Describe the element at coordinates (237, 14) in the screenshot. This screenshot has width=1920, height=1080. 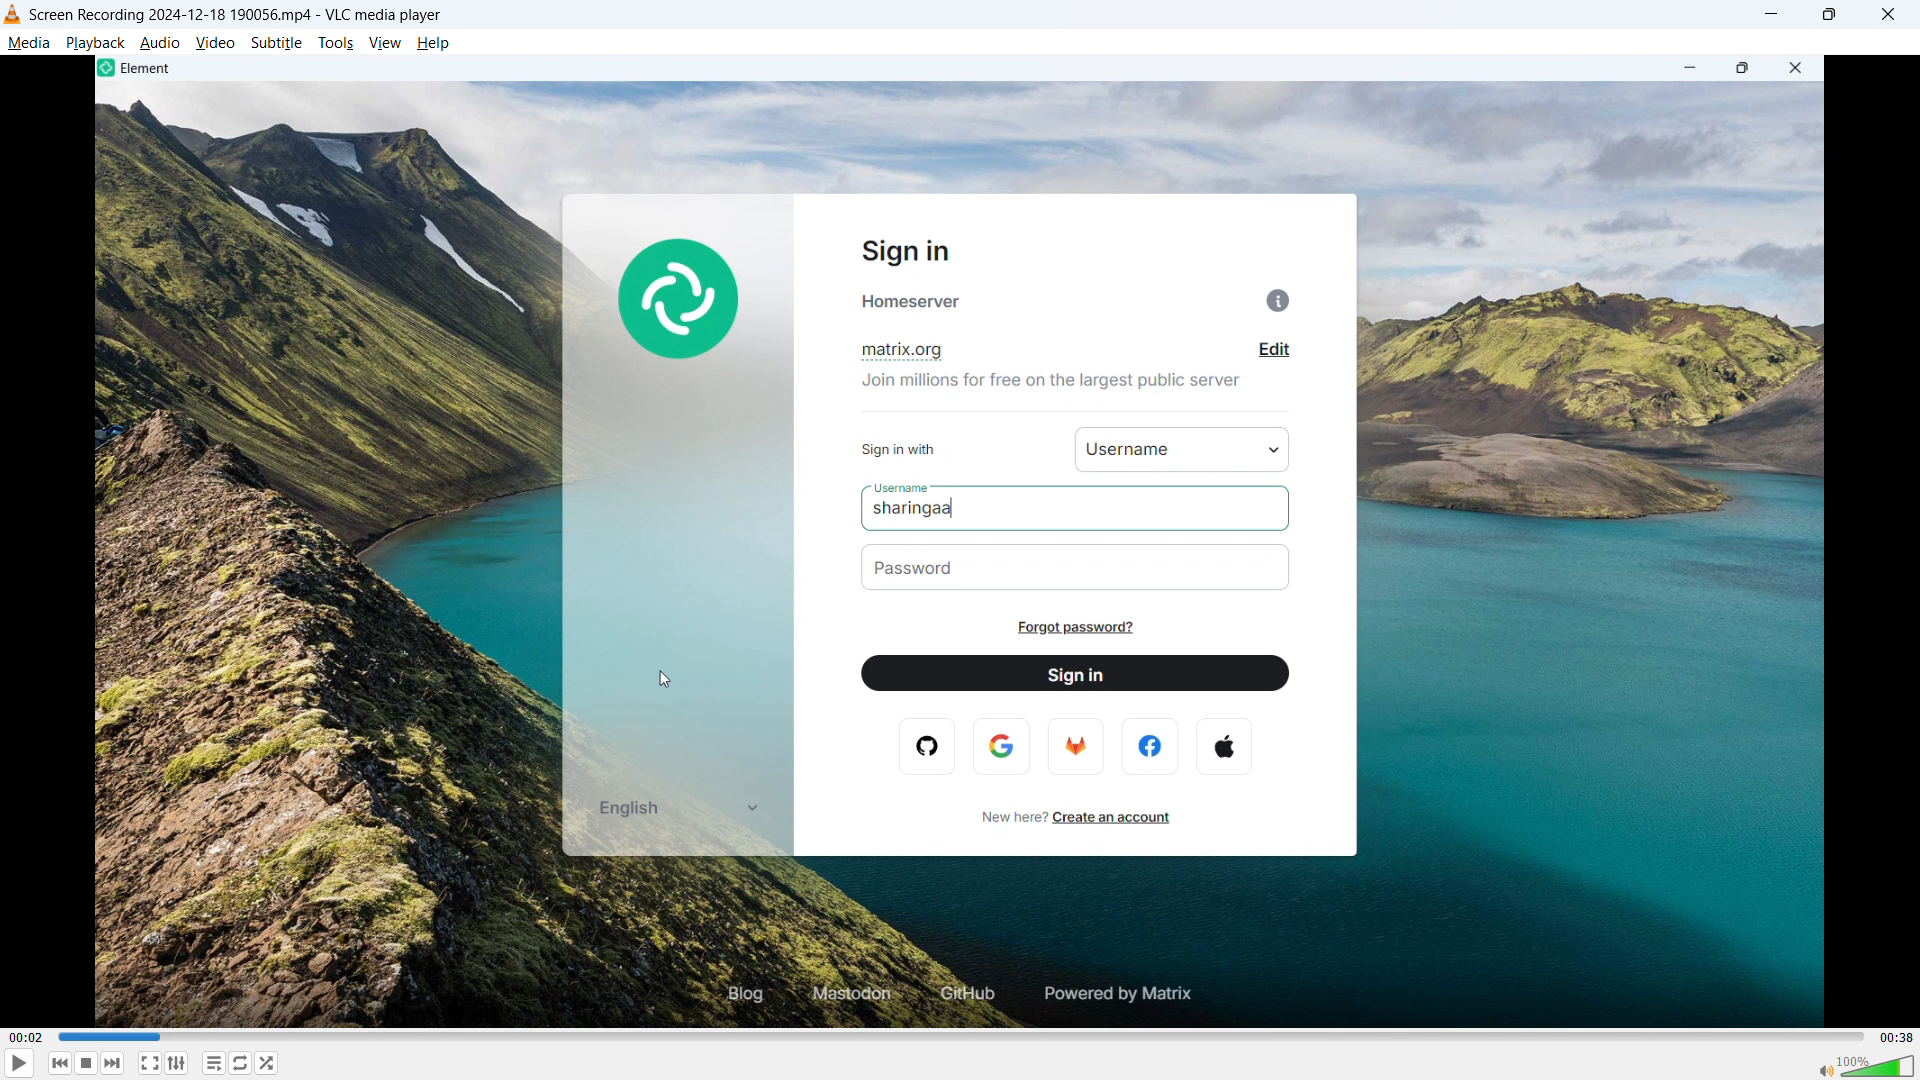
I see `Screen recording 2024-12-18 190056.mp4 - VLC media player` at that location.